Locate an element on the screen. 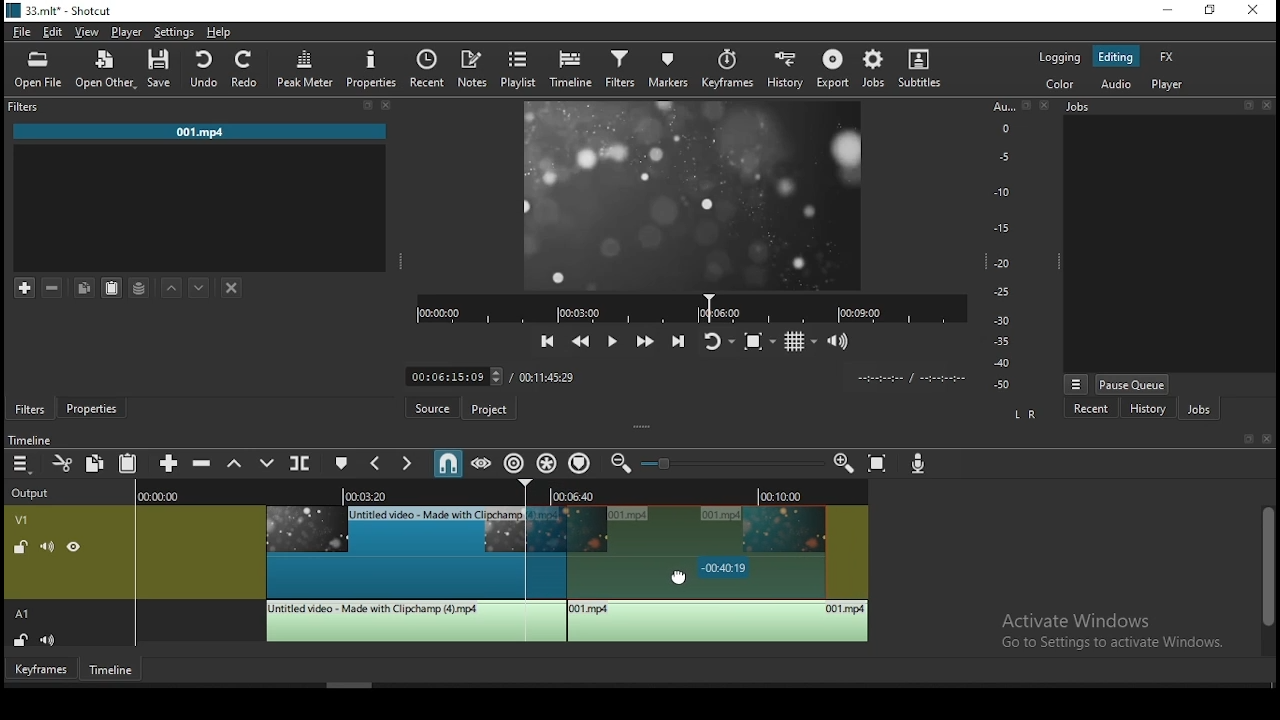 The width and height of the screenshot is (1280, 720). skip to previous point is located at coordinates (547, 338).